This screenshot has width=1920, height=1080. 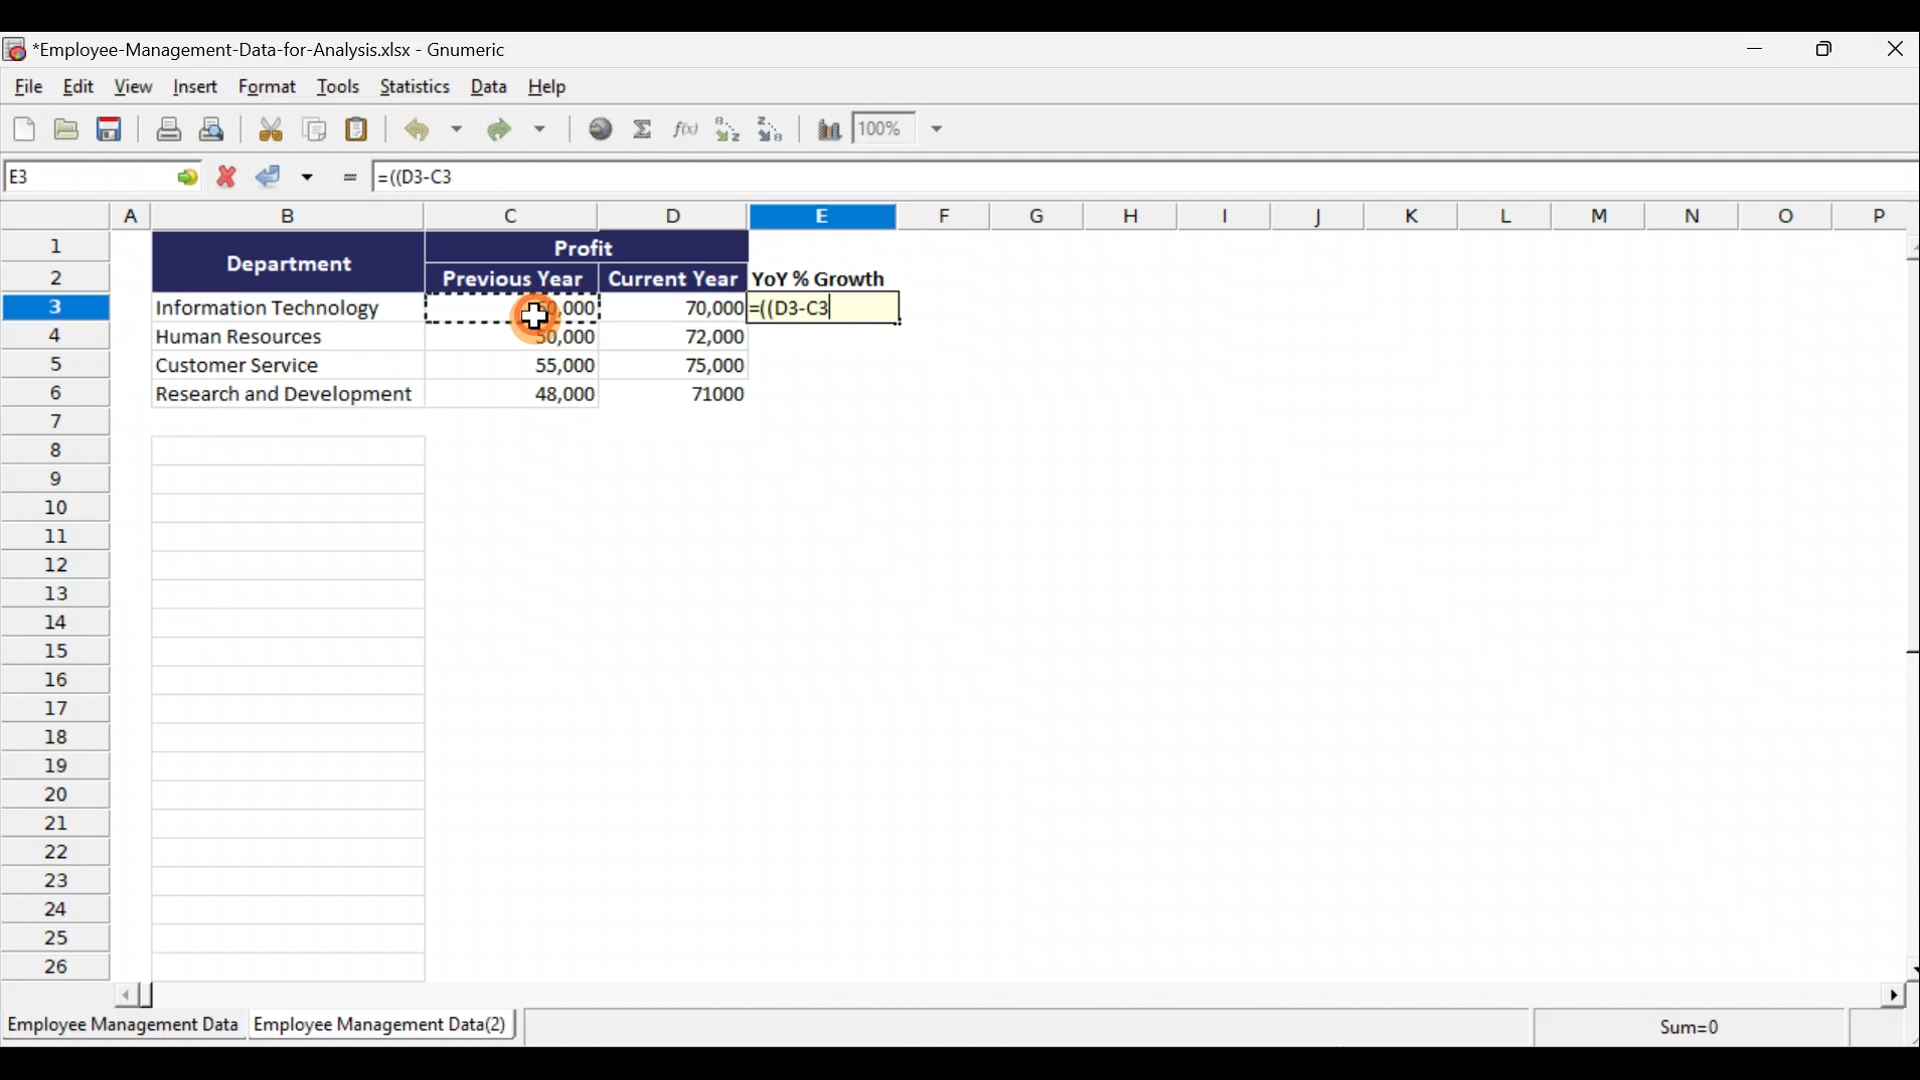 What do you see at coordinates (729, 132) in the screenshot?
I see `Sort Ascending` at bounding box center [729, 132].